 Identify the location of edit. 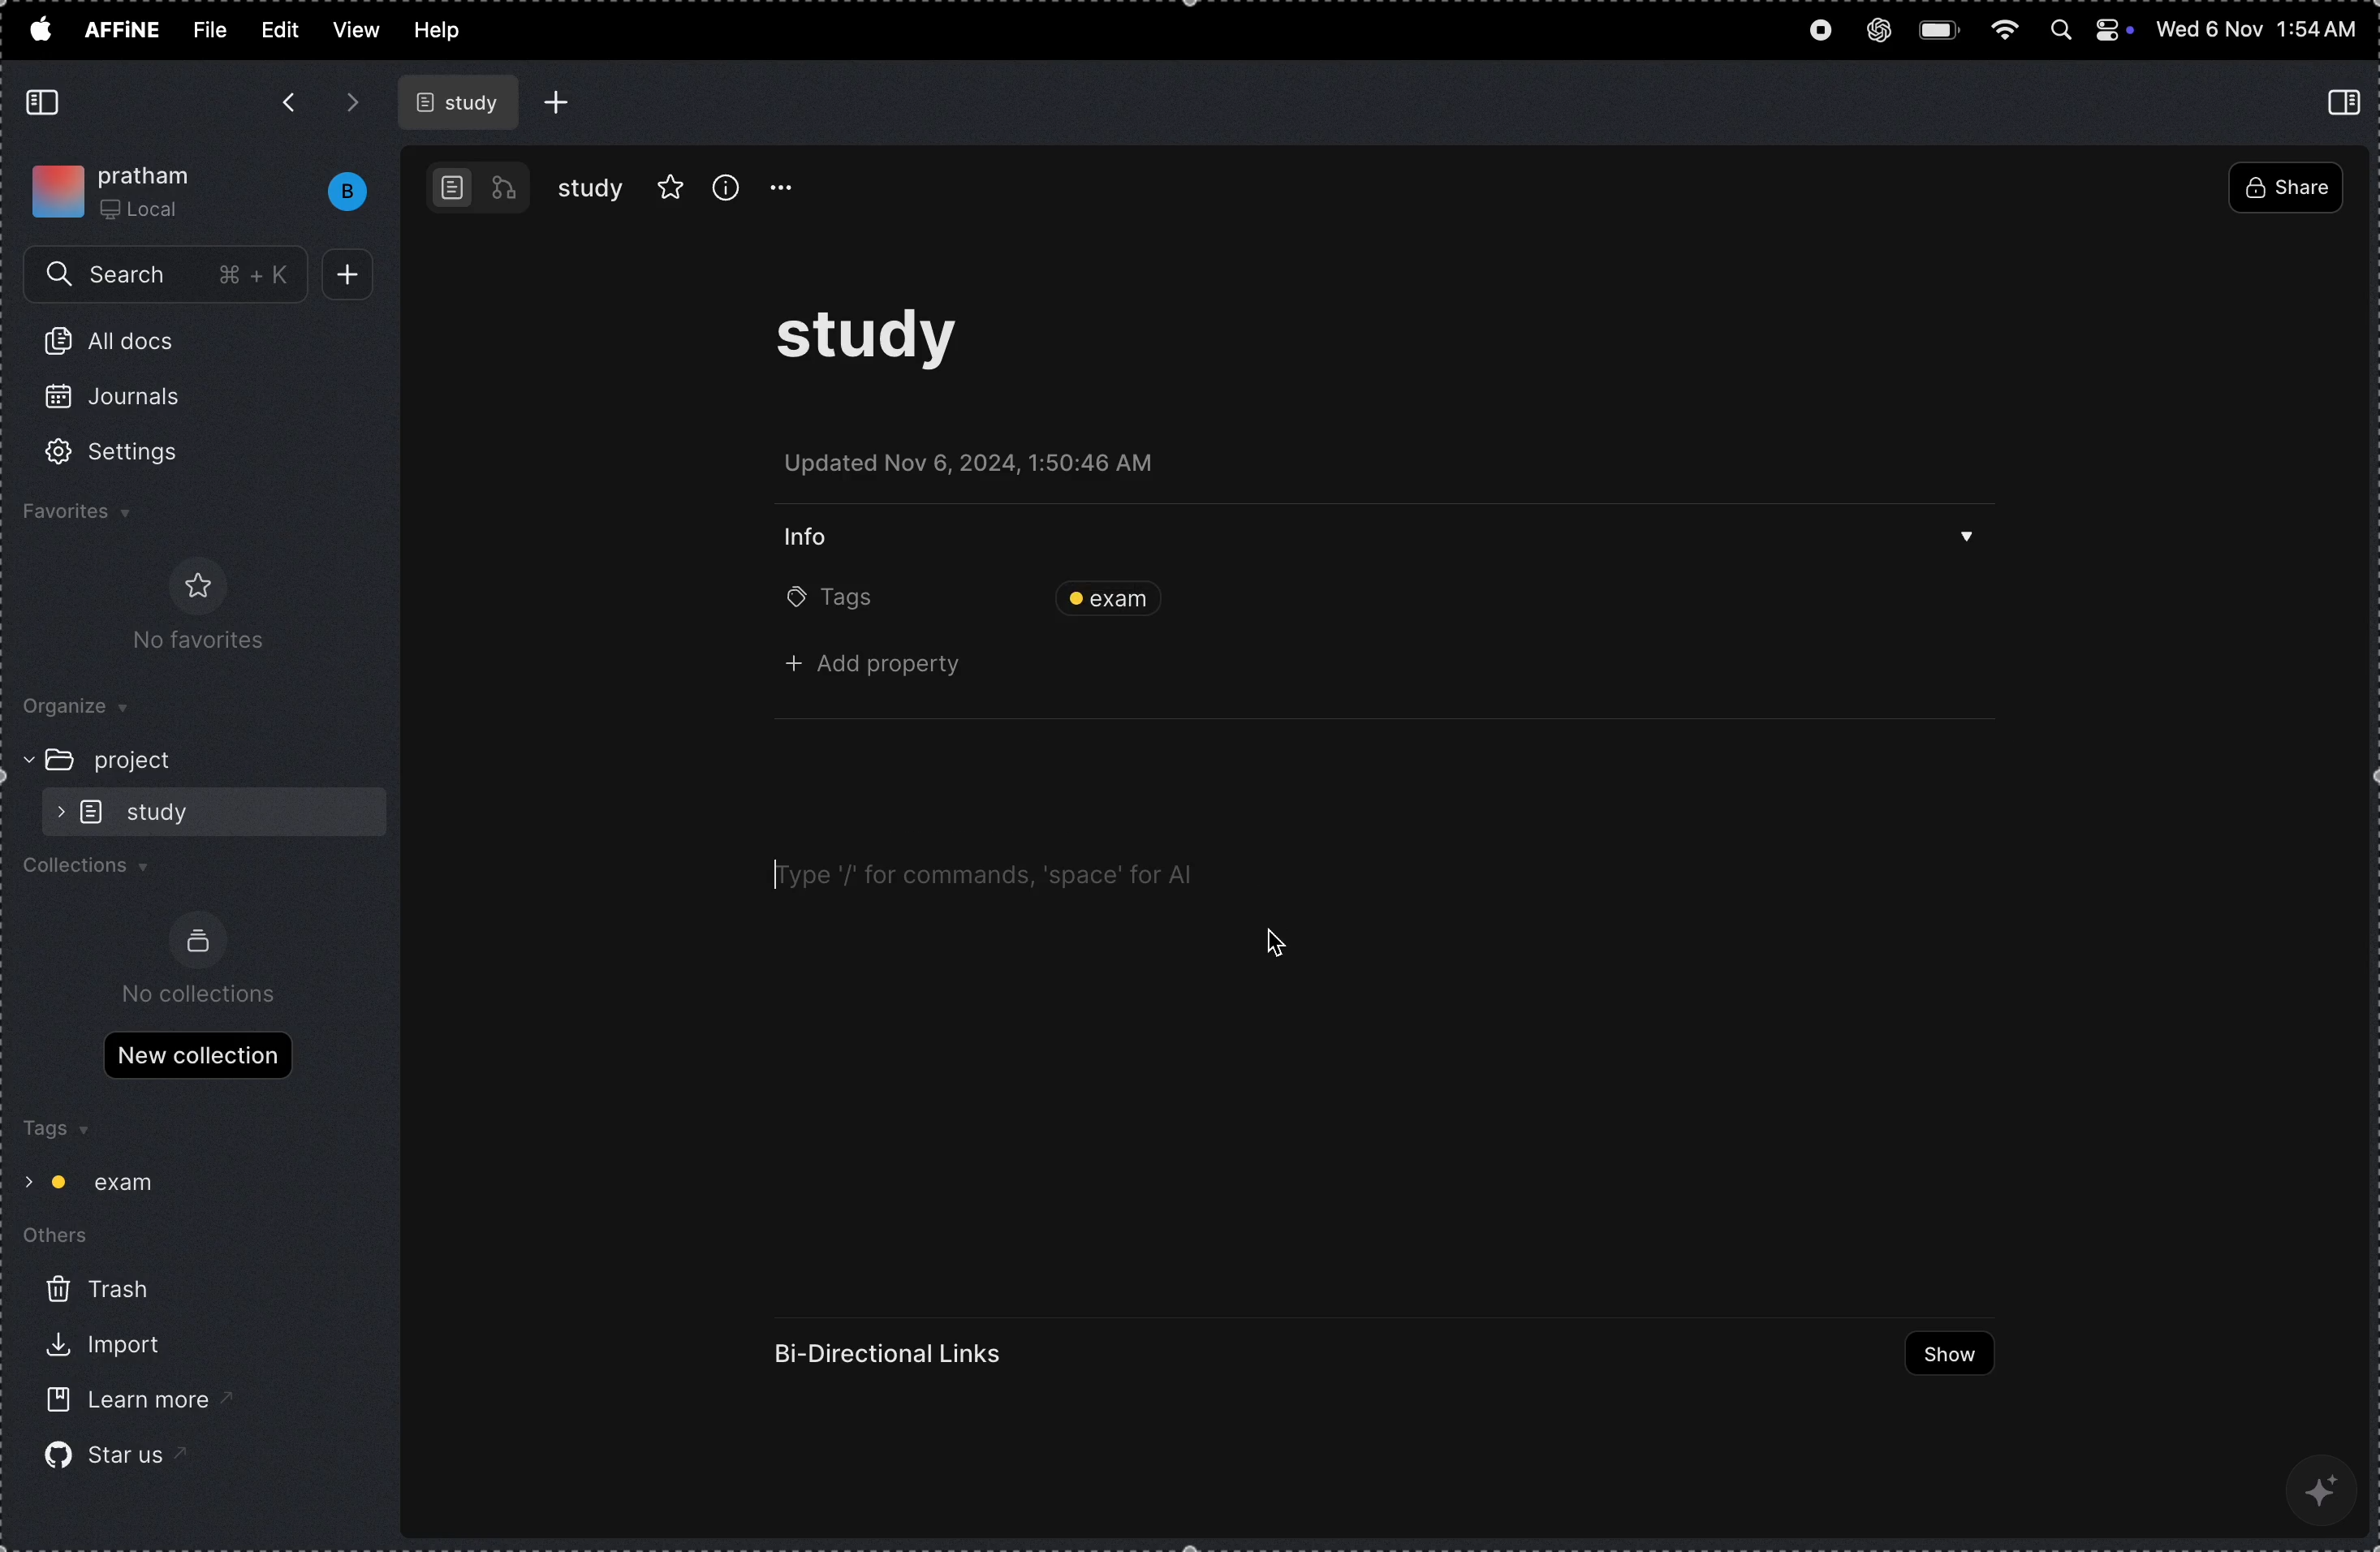
(277, 28).